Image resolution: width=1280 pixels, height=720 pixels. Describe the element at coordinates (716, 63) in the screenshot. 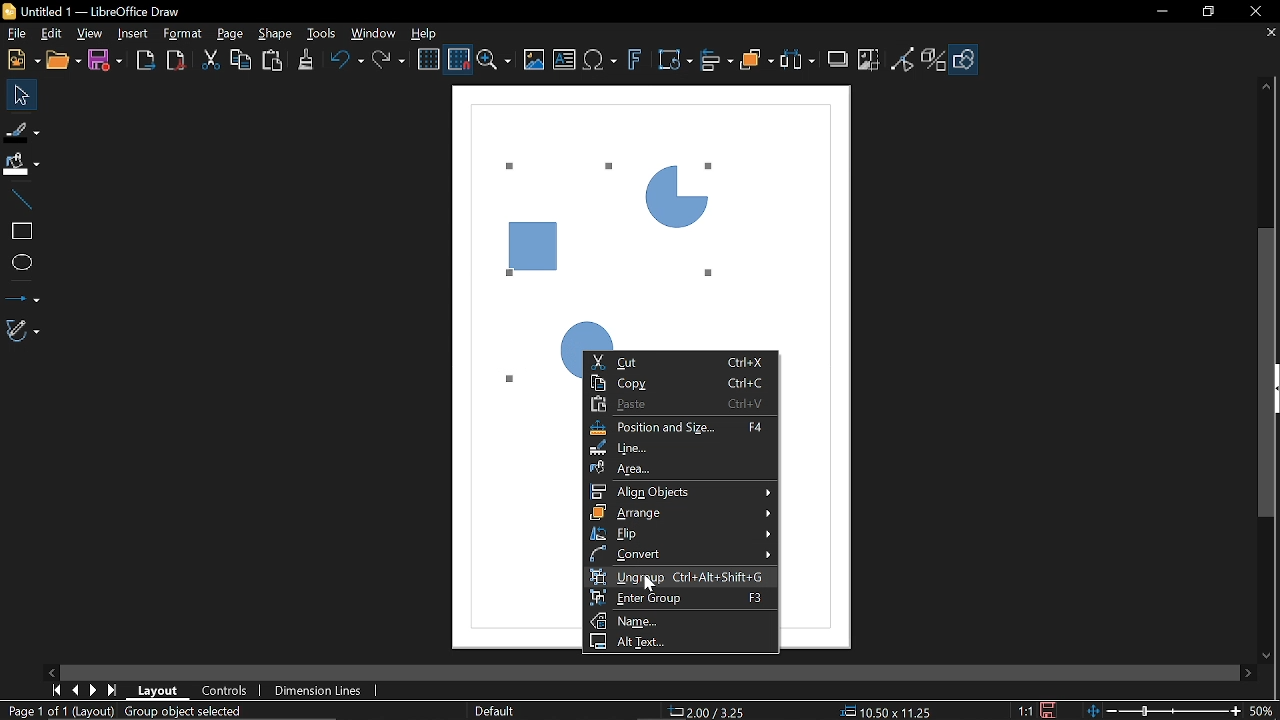

I see `Align` at that location.